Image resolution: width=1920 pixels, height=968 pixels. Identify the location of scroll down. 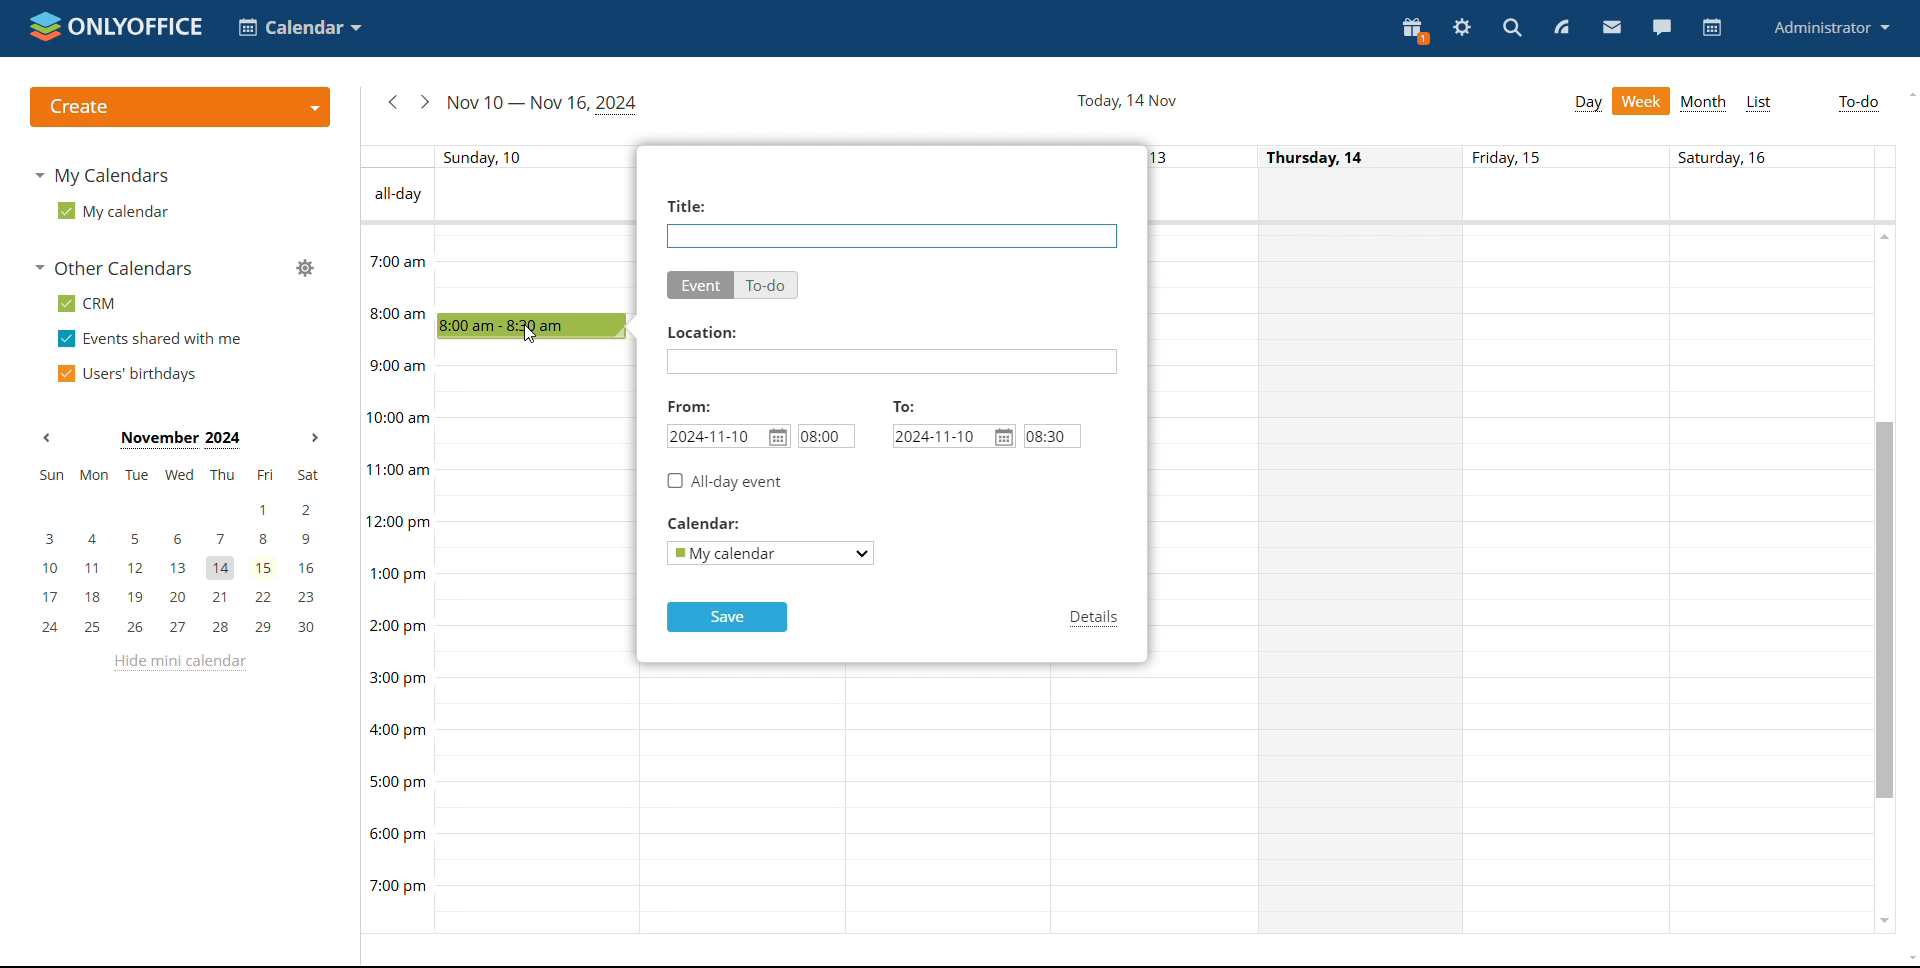
(1908, 957).